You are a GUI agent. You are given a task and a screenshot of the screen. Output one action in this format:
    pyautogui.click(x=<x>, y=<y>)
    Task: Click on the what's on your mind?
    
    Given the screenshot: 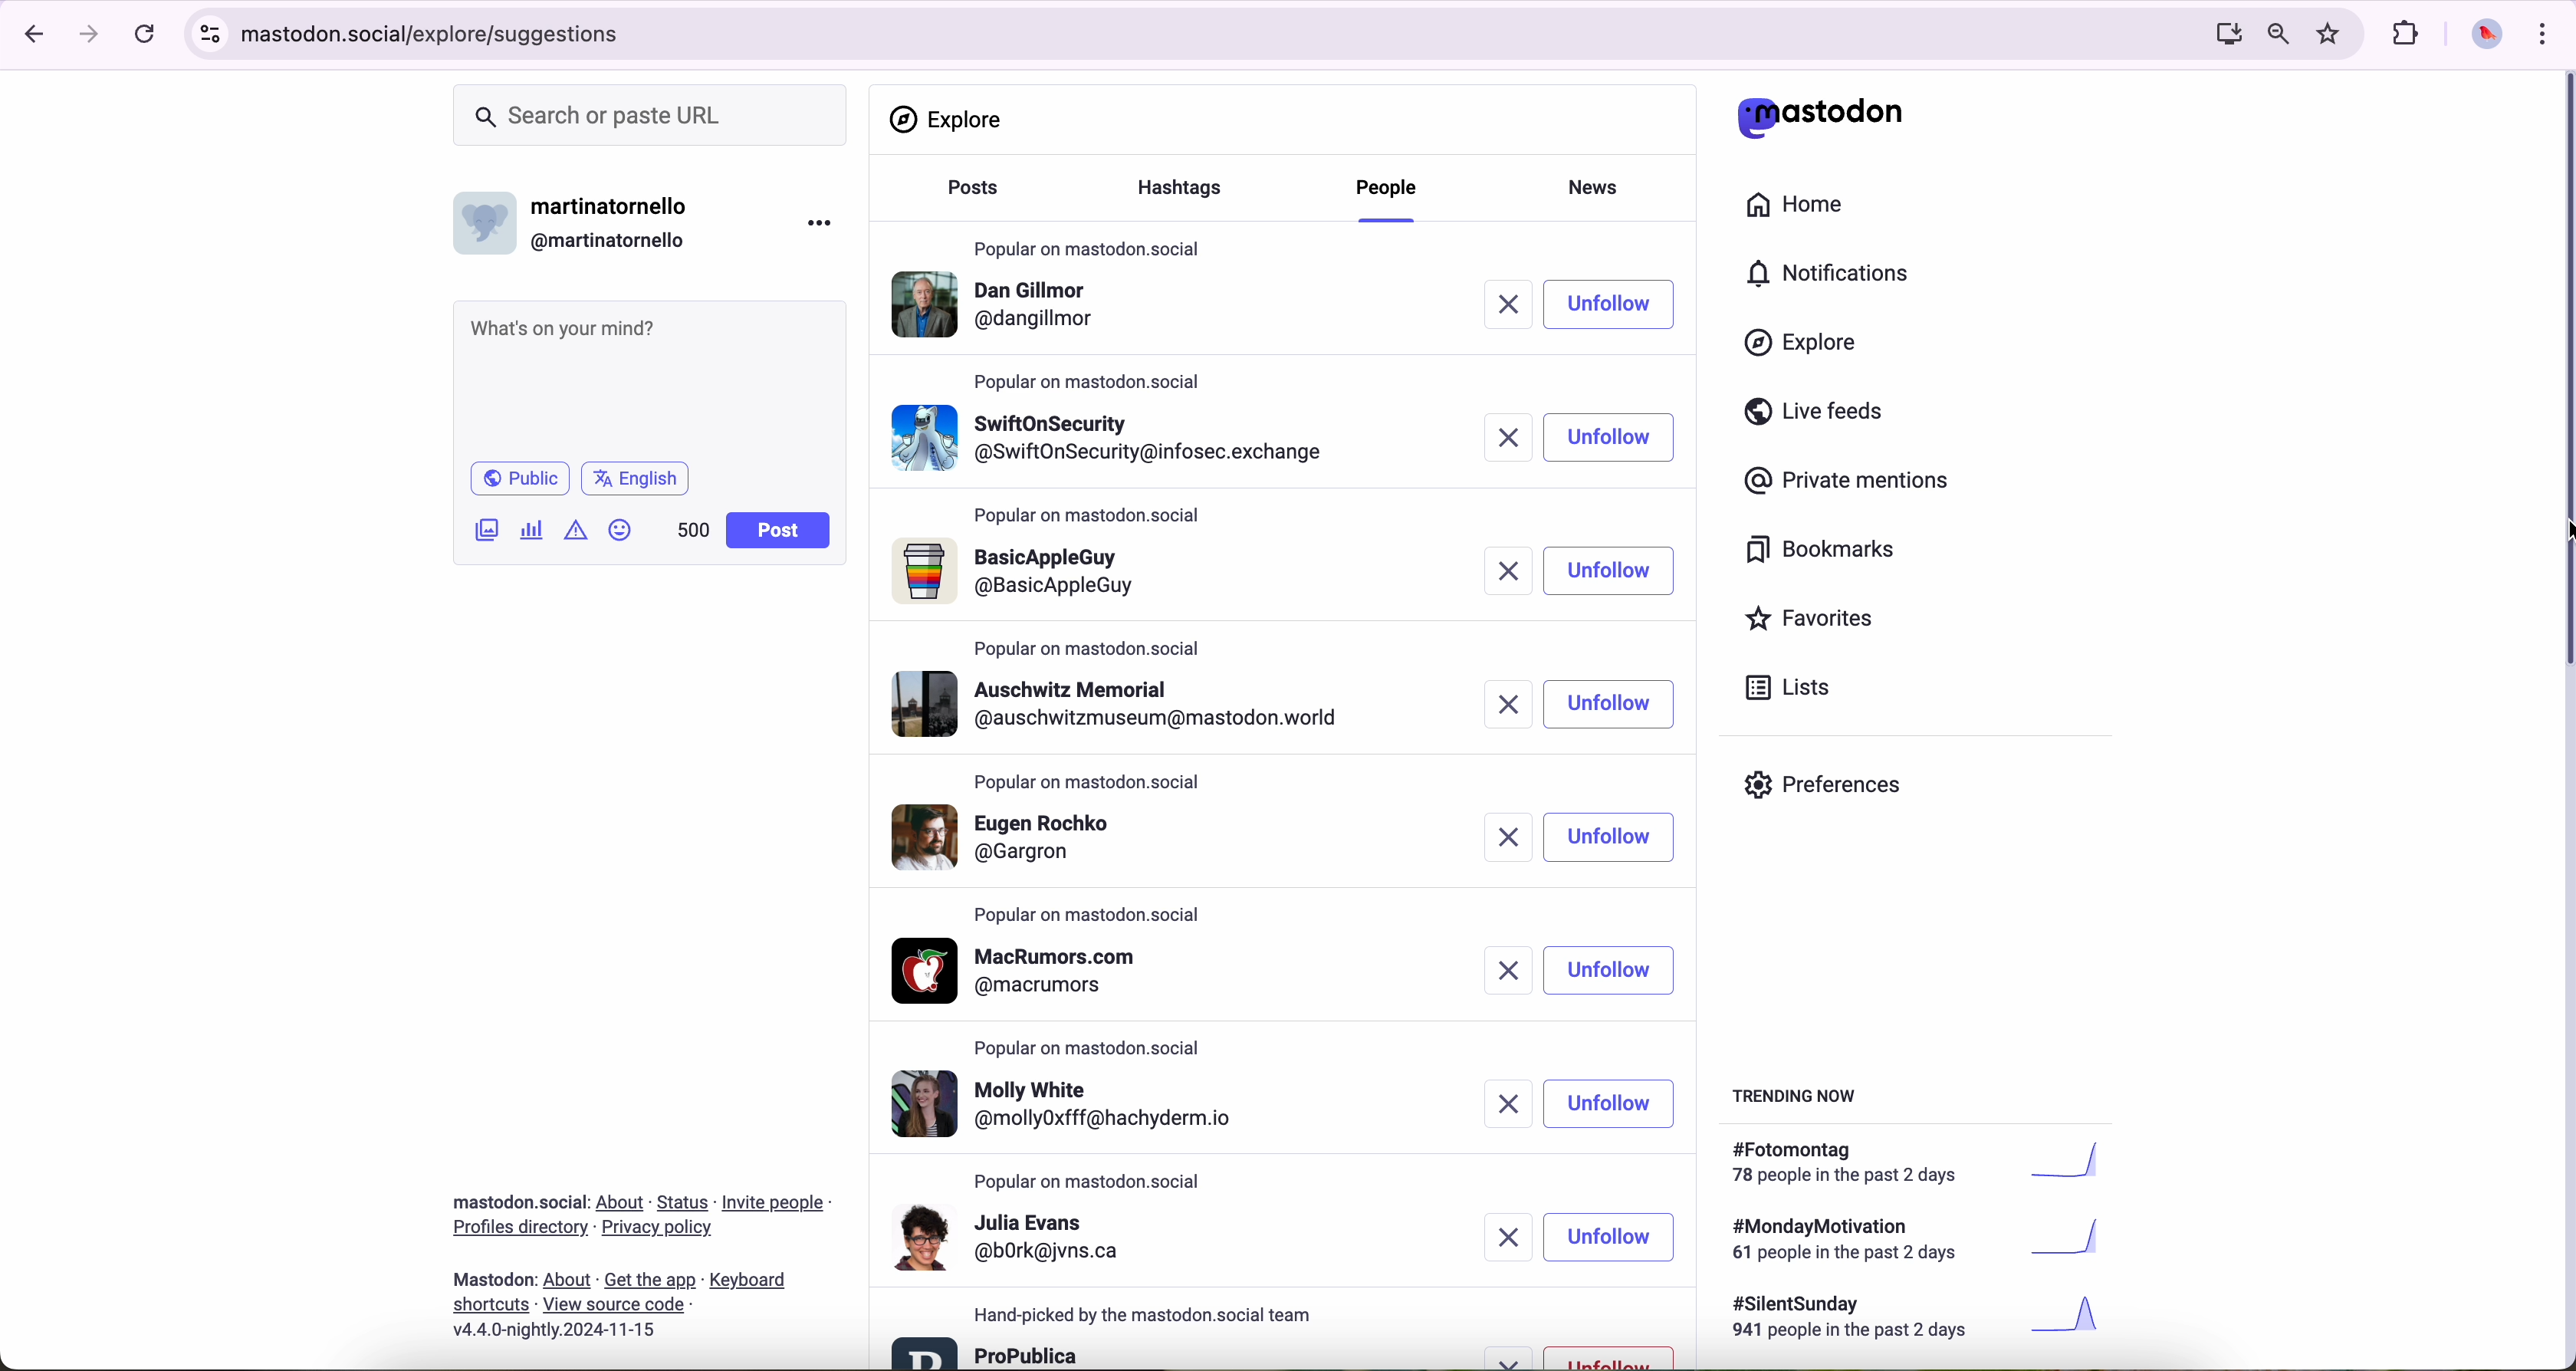 What is the action you would take?
    pyautogui.click(x=647, y=377)
    